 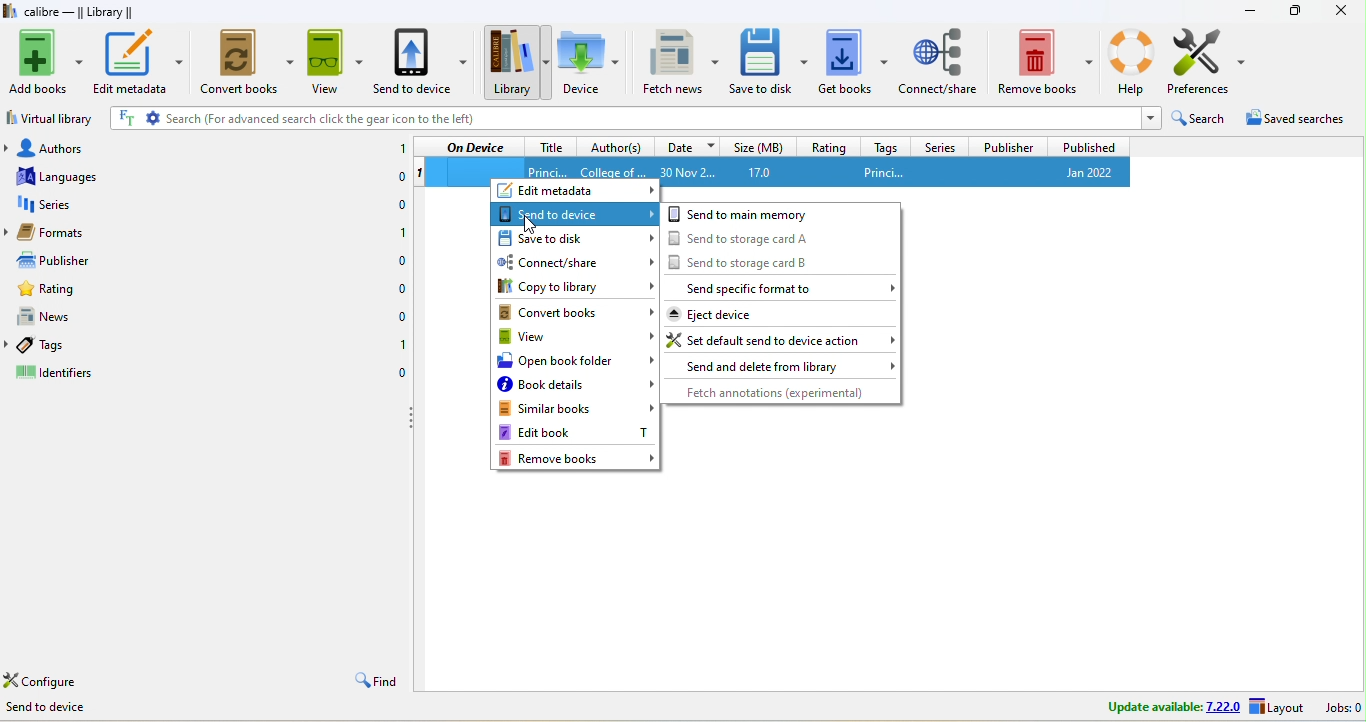 I want to click on save to disk, so click(x=575, y=238).